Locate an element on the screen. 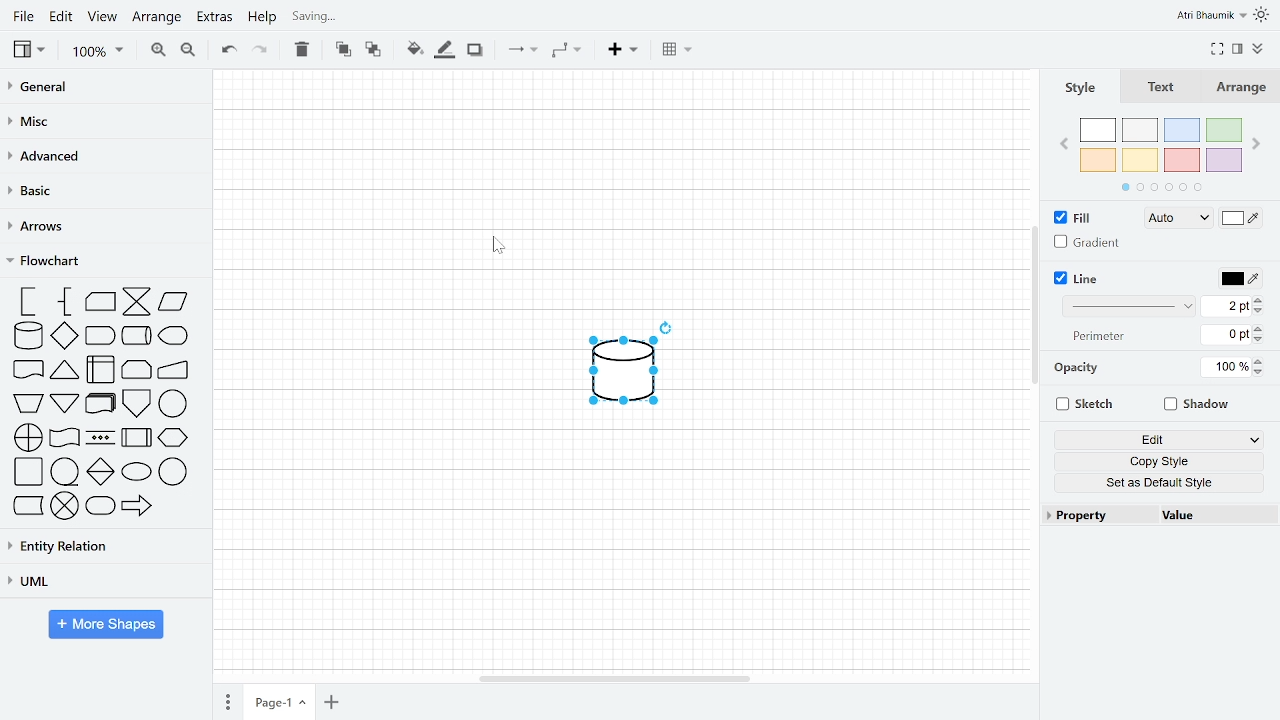  Connection is located at coordinates (522, 51).